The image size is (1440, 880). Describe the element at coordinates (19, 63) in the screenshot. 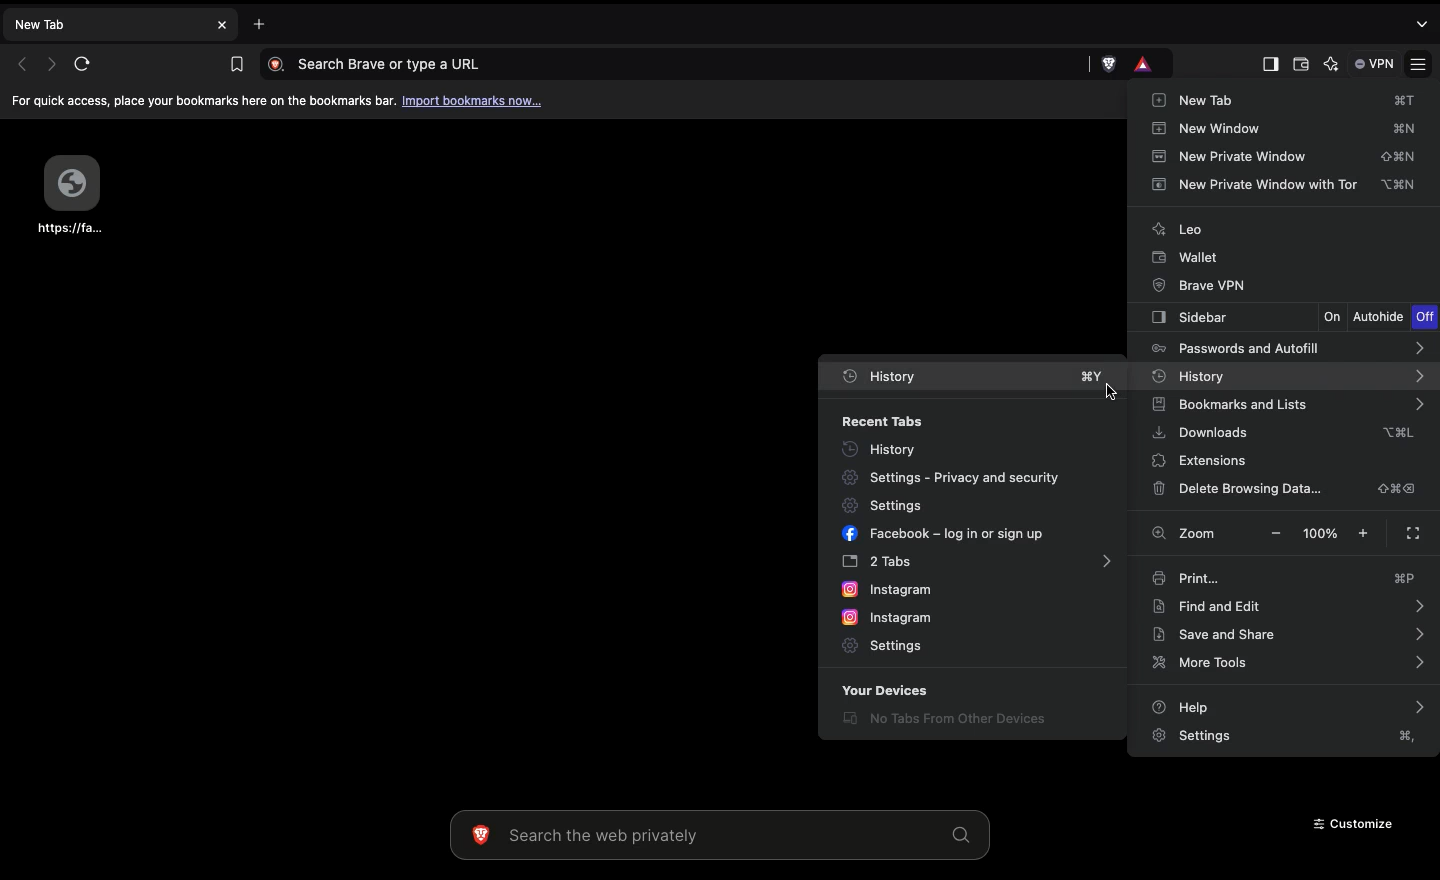

I see `Previous page` at that location.